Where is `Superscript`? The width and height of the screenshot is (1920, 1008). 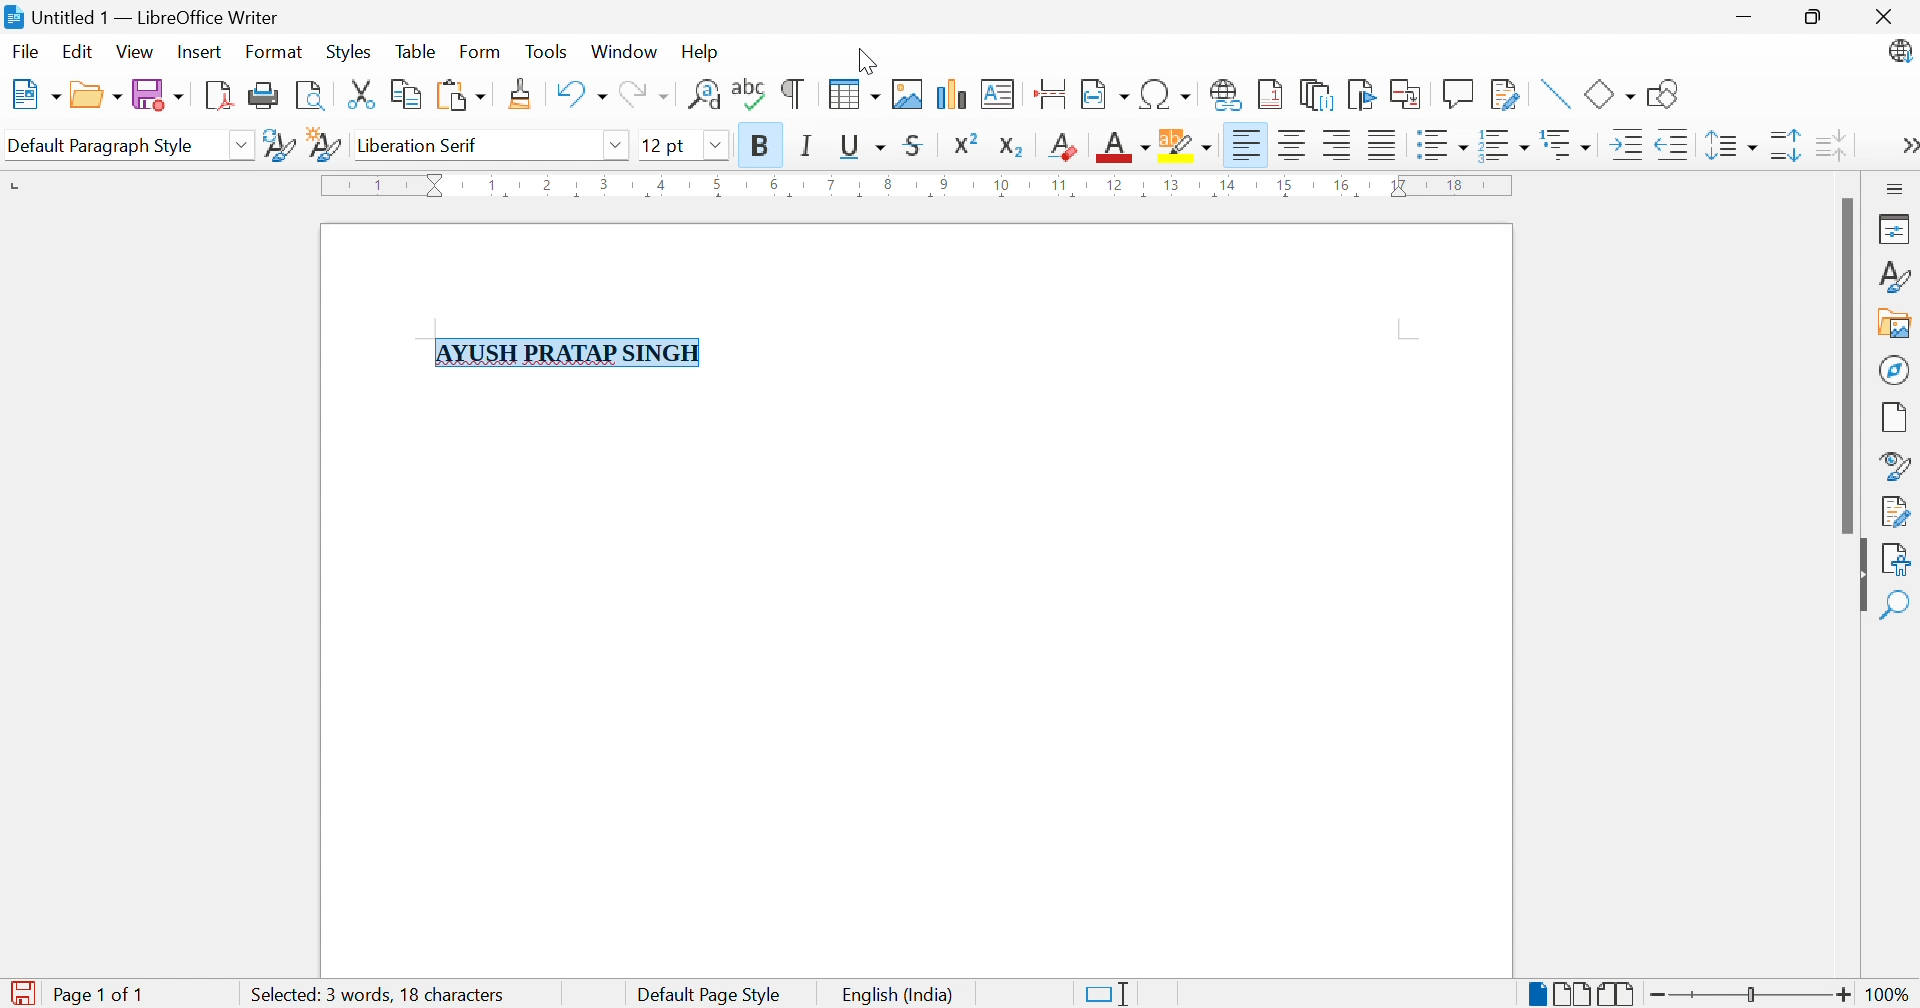
Superscript is located at coordinates (964, 144).